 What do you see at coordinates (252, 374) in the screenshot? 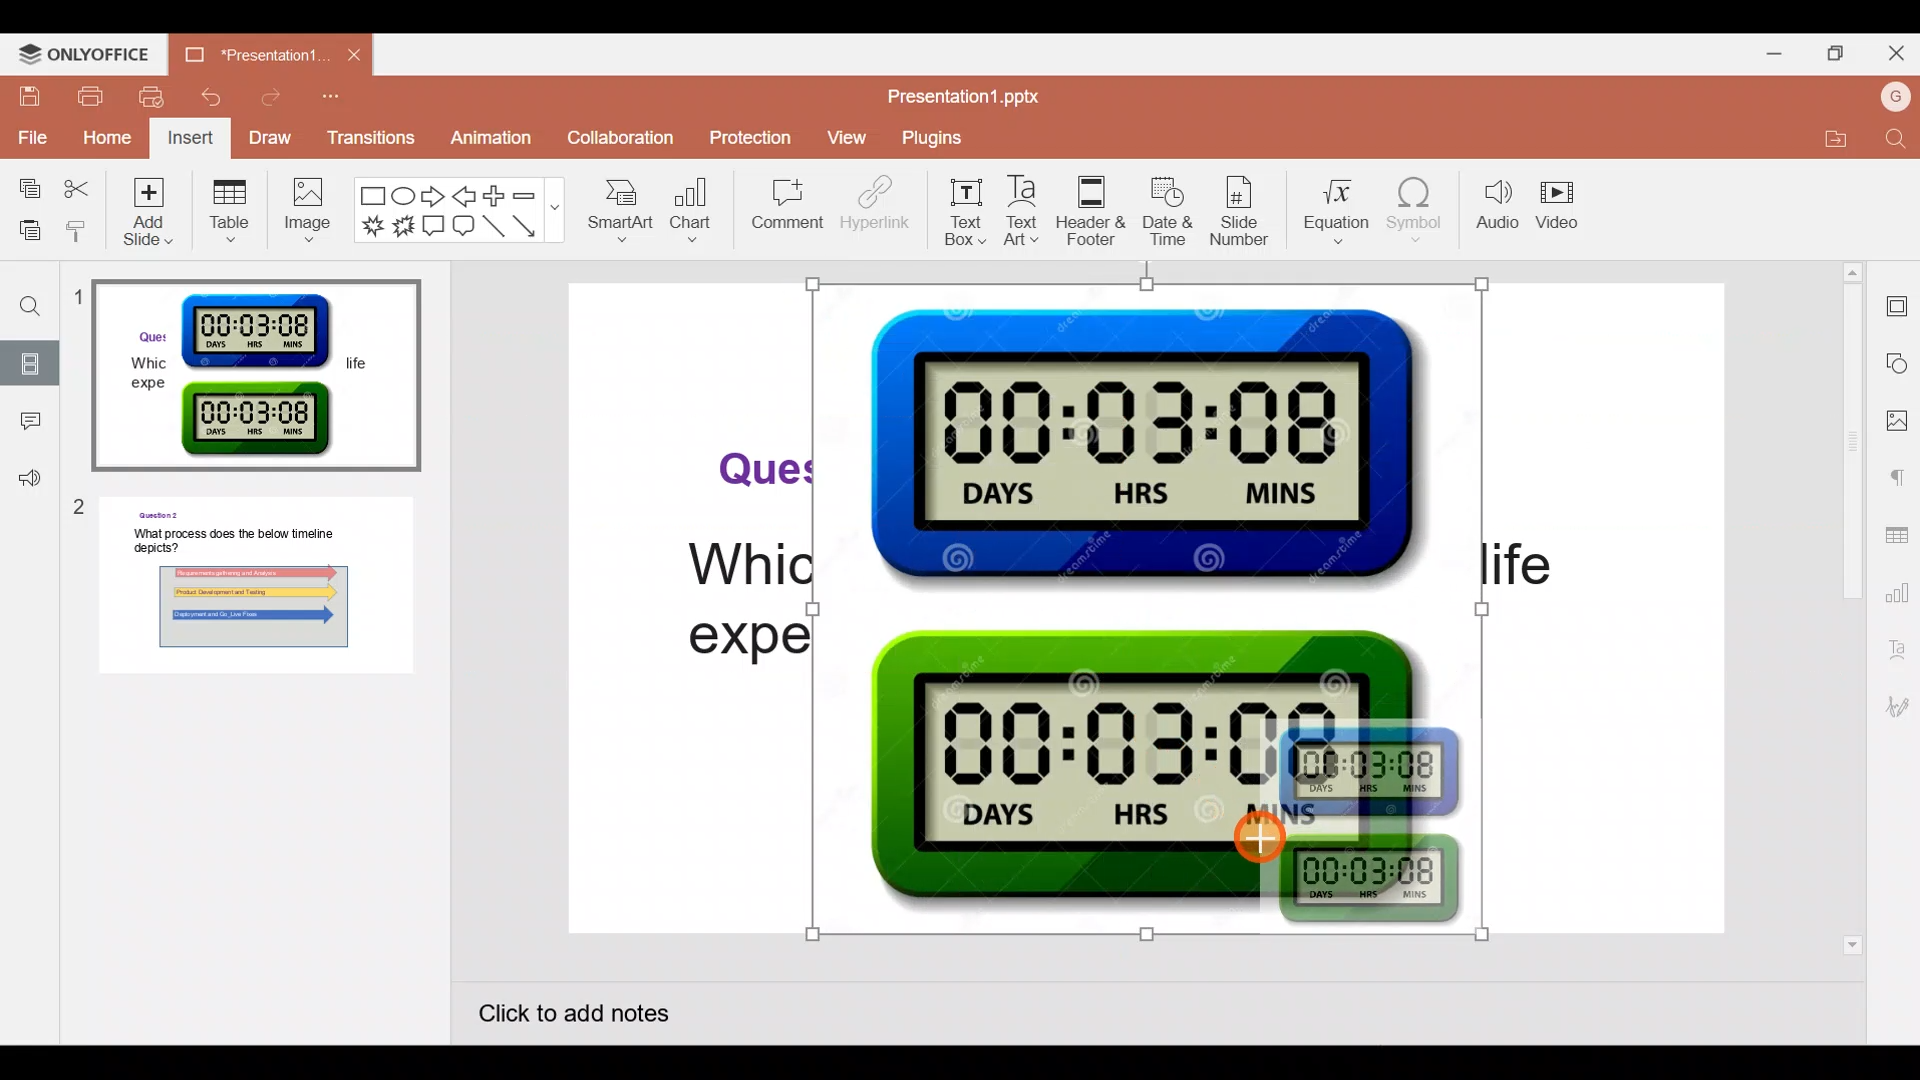
I see `Slide 1 preview` at bounding box center [252, 374].